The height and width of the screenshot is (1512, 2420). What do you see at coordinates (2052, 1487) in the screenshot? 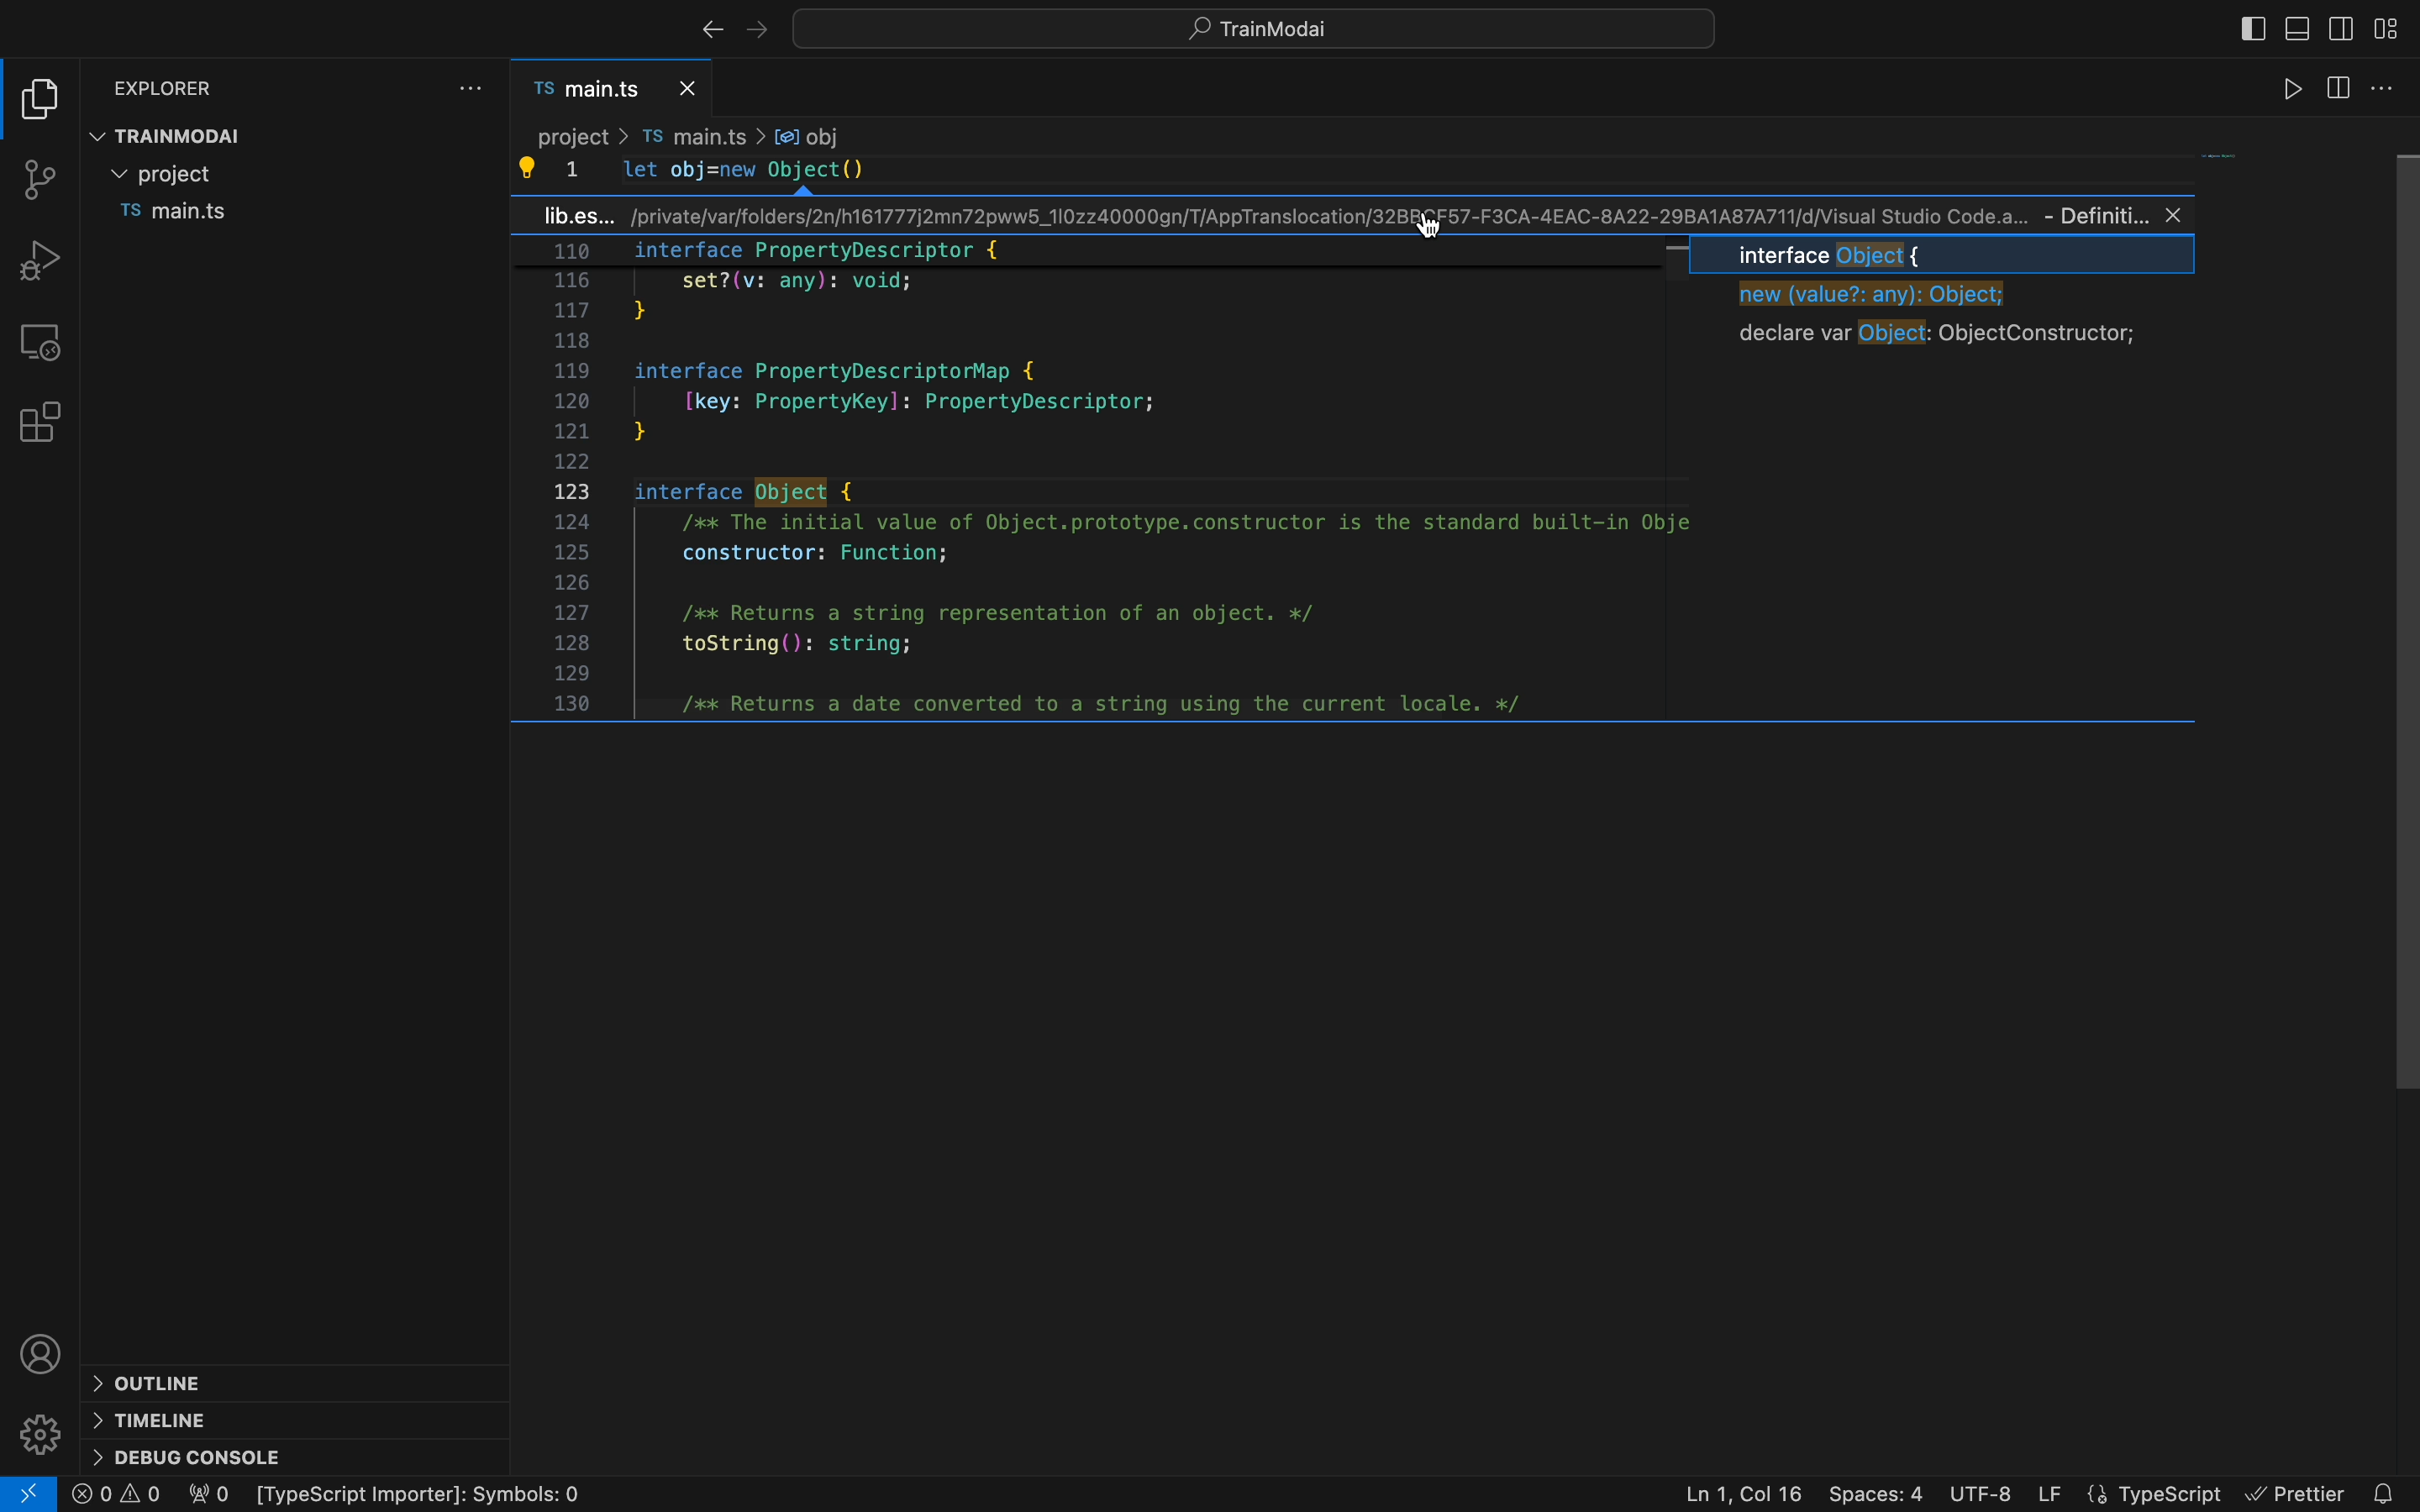
I see `LF` at bounding box center [2052, 1487].